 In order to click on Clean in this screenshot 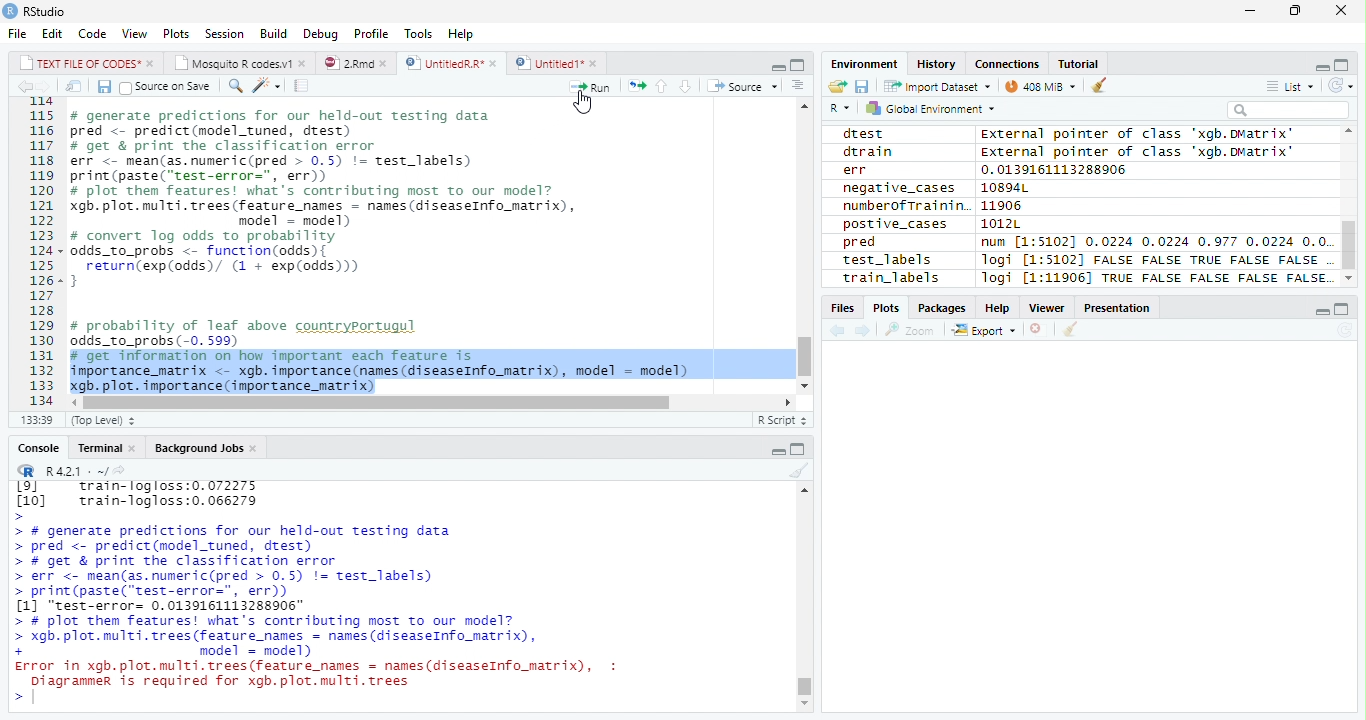, I will do `click(1092, 86)`.